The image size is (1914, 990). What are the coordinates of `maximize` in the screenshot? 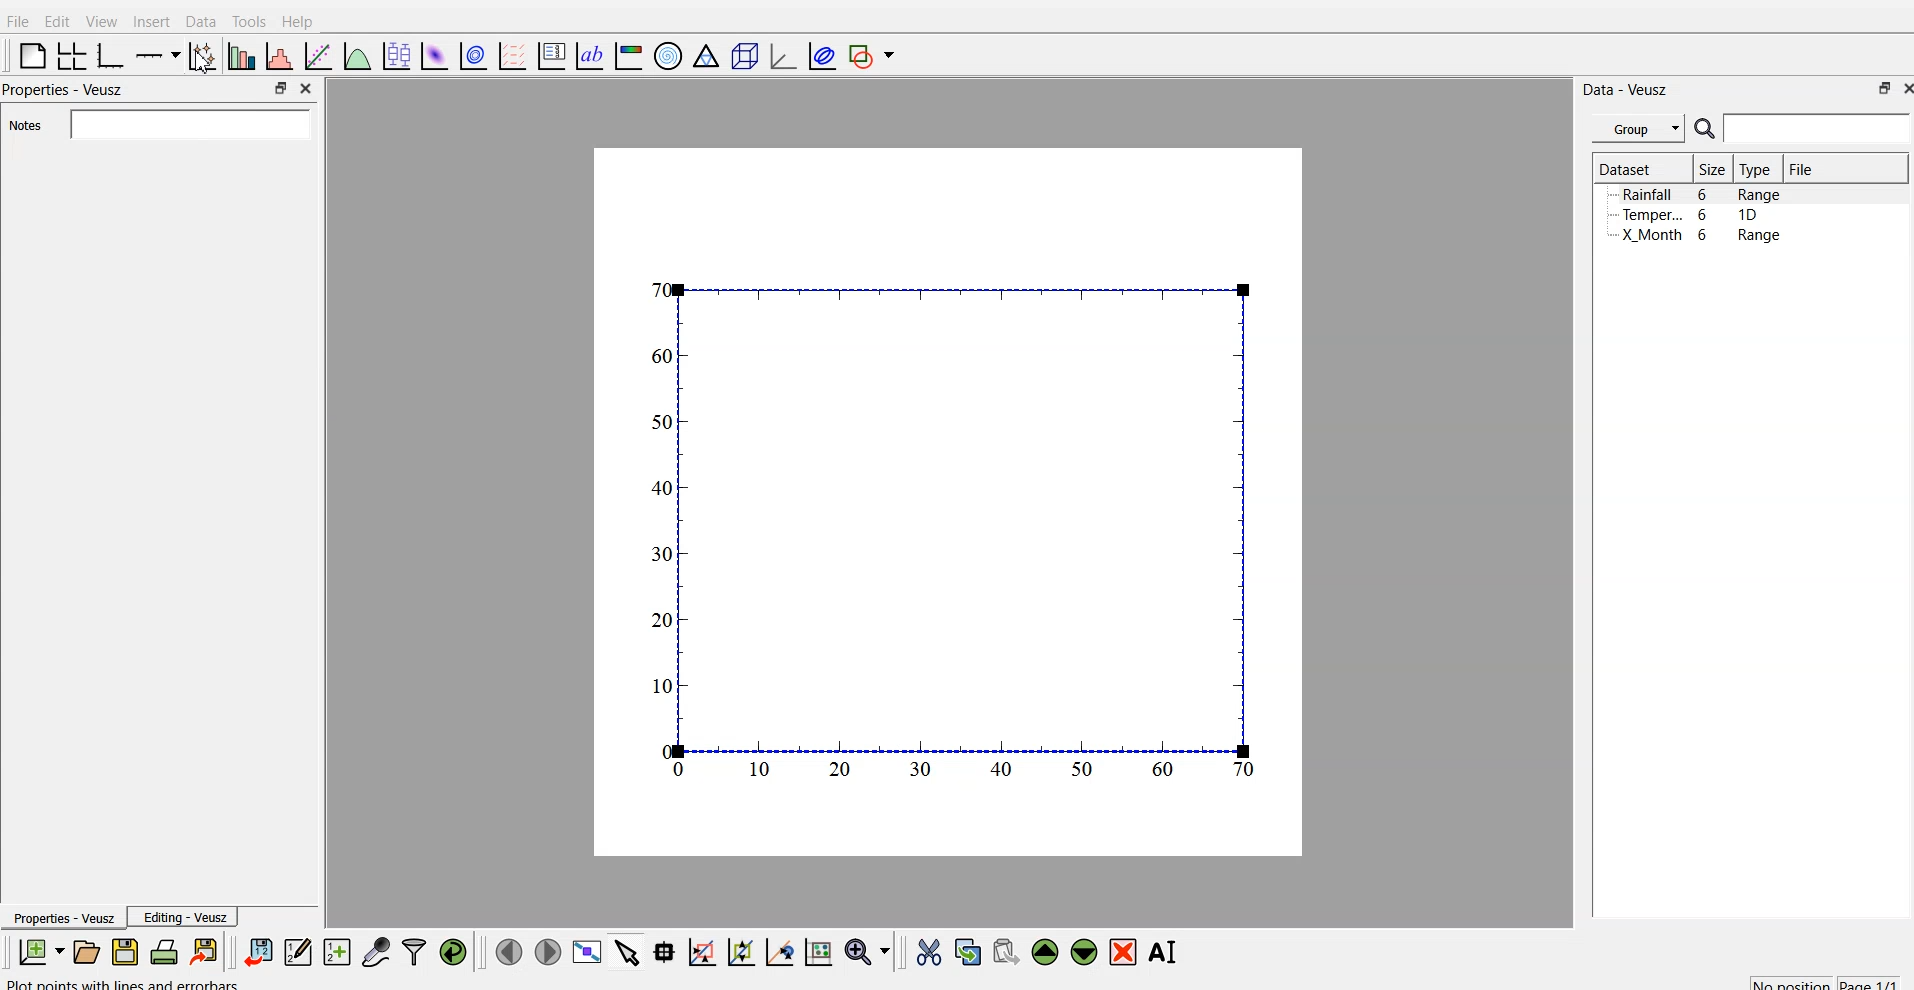 It's located at (1879, 91).